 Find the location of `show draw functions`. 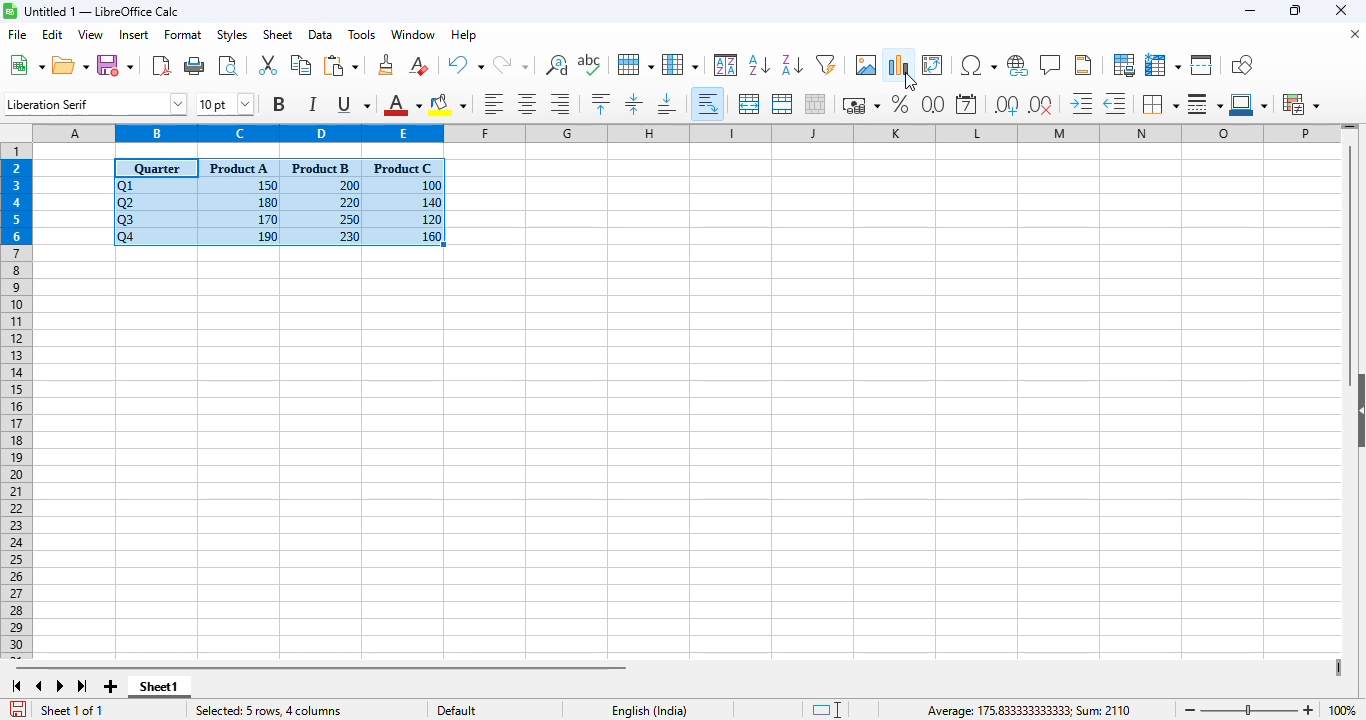

show draw functions is located at coordinates (1241, 64).